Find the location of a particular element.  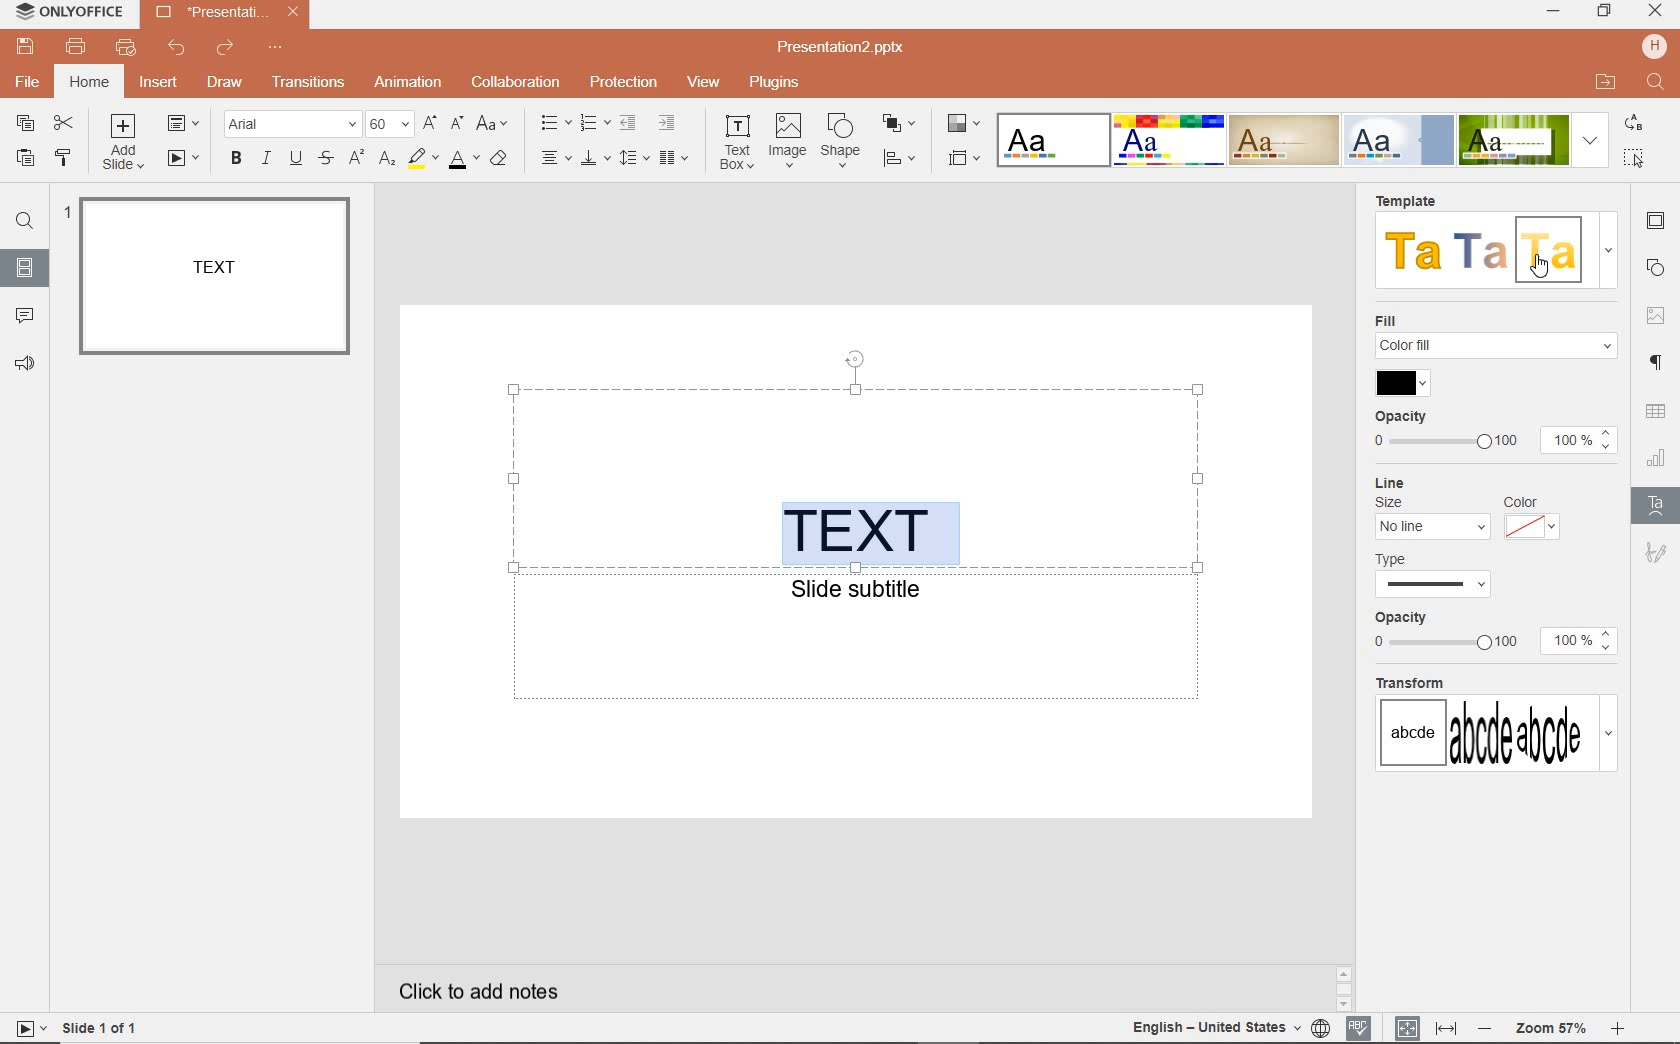

DECREMENT FONT SIZE is located at coordinates (458, 125).